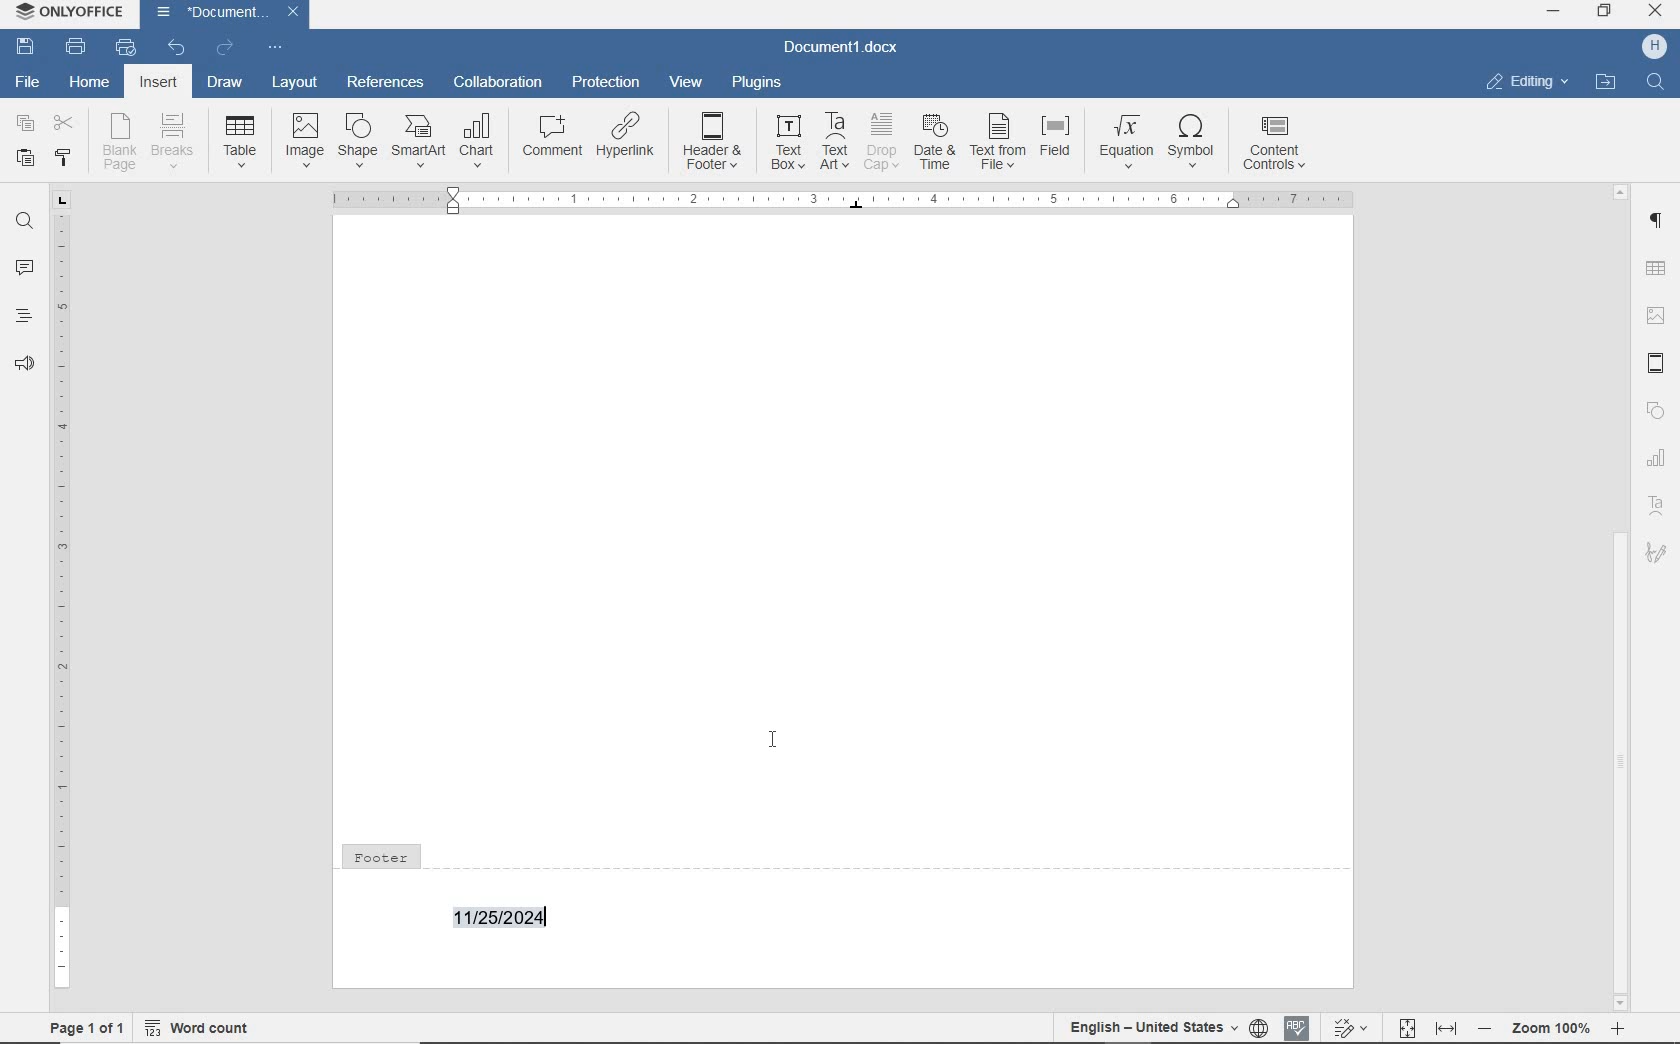  What do you see at coordinates (505, 922) in the screenshot?
I see `11/25/2024` at bounding box center [505, 922].